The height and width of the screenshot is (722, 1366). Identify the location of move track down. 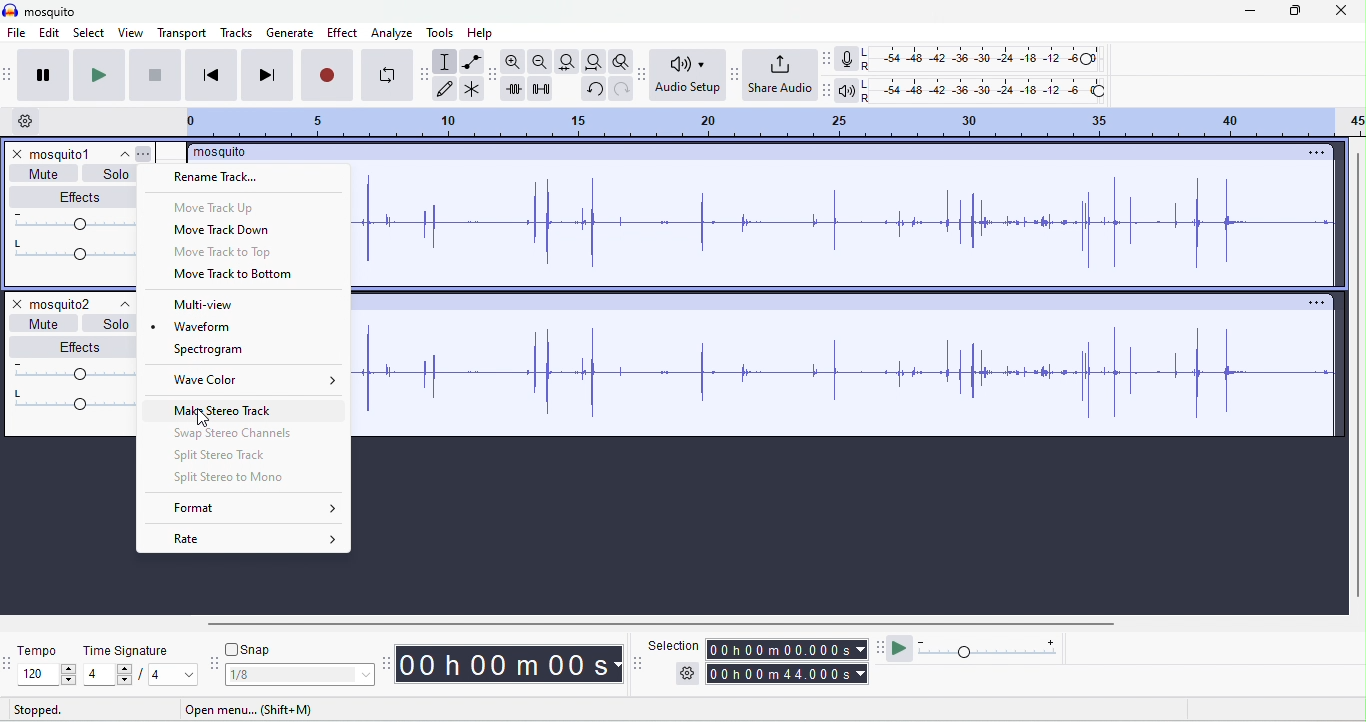
(221, 232).